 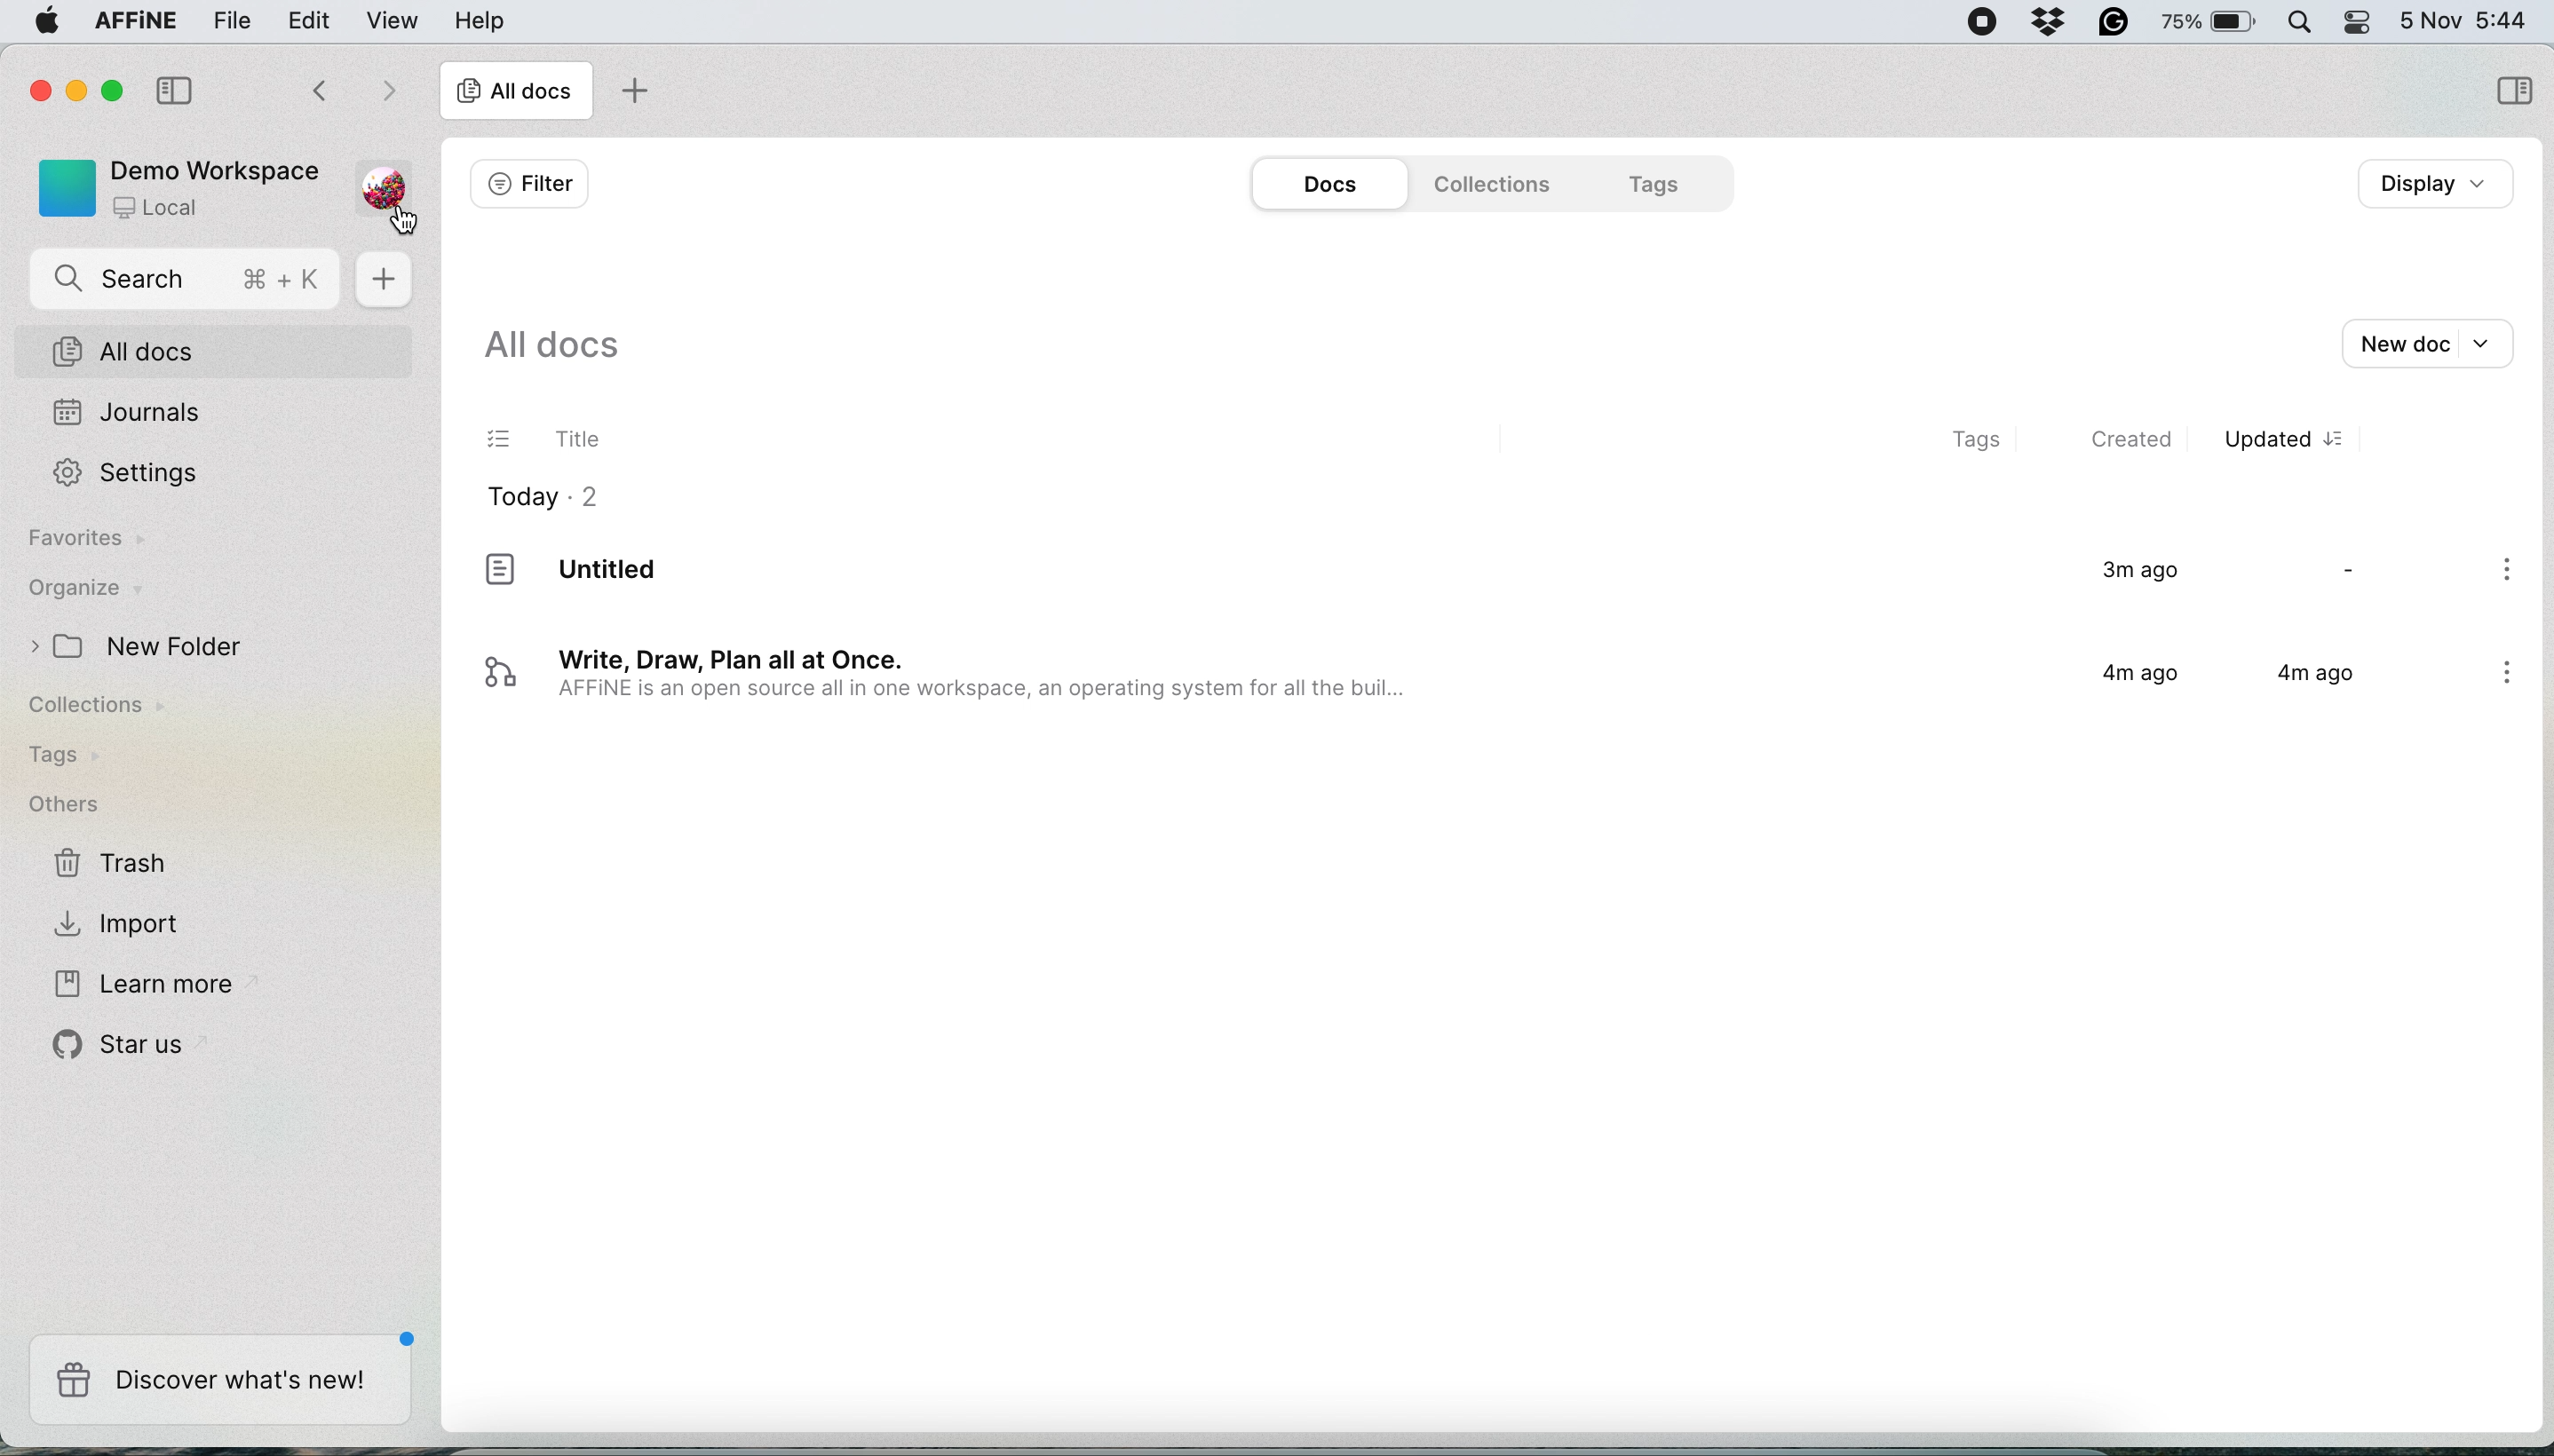 What do you see at coordinates (515, 94) in the screenshot?
I see `all docs` at bounding box center [515, 94].